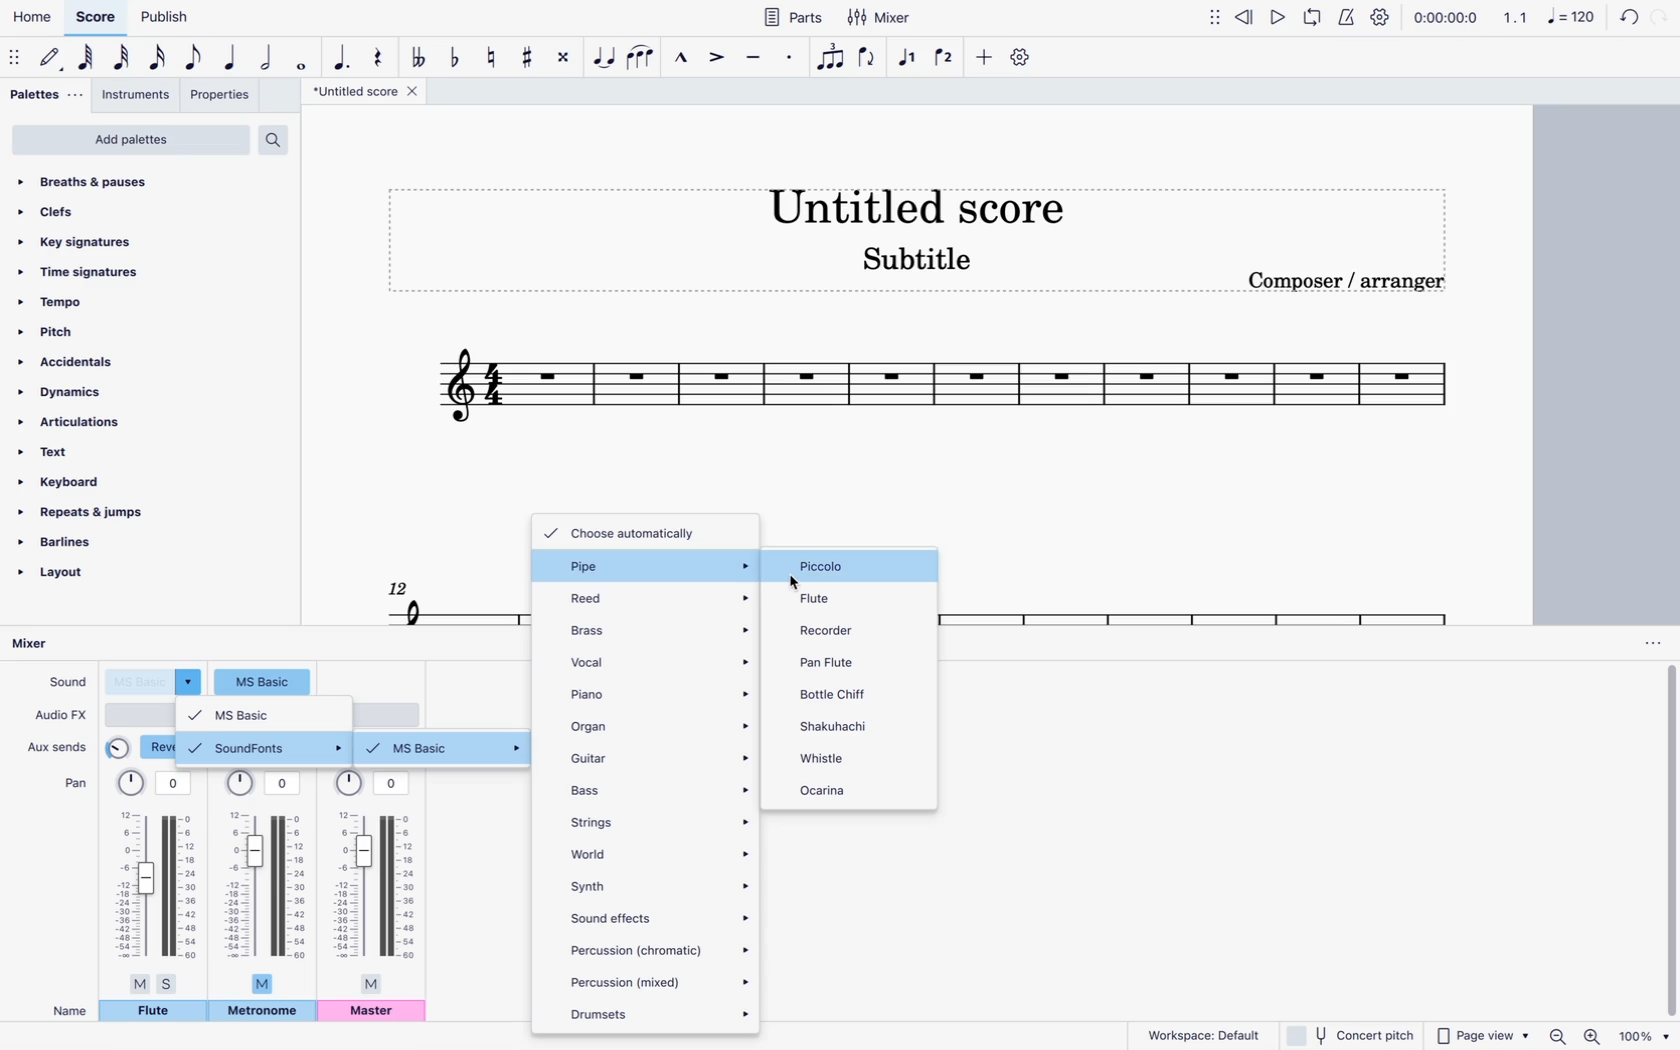  I want to click on voice 1, so click(909, 58).